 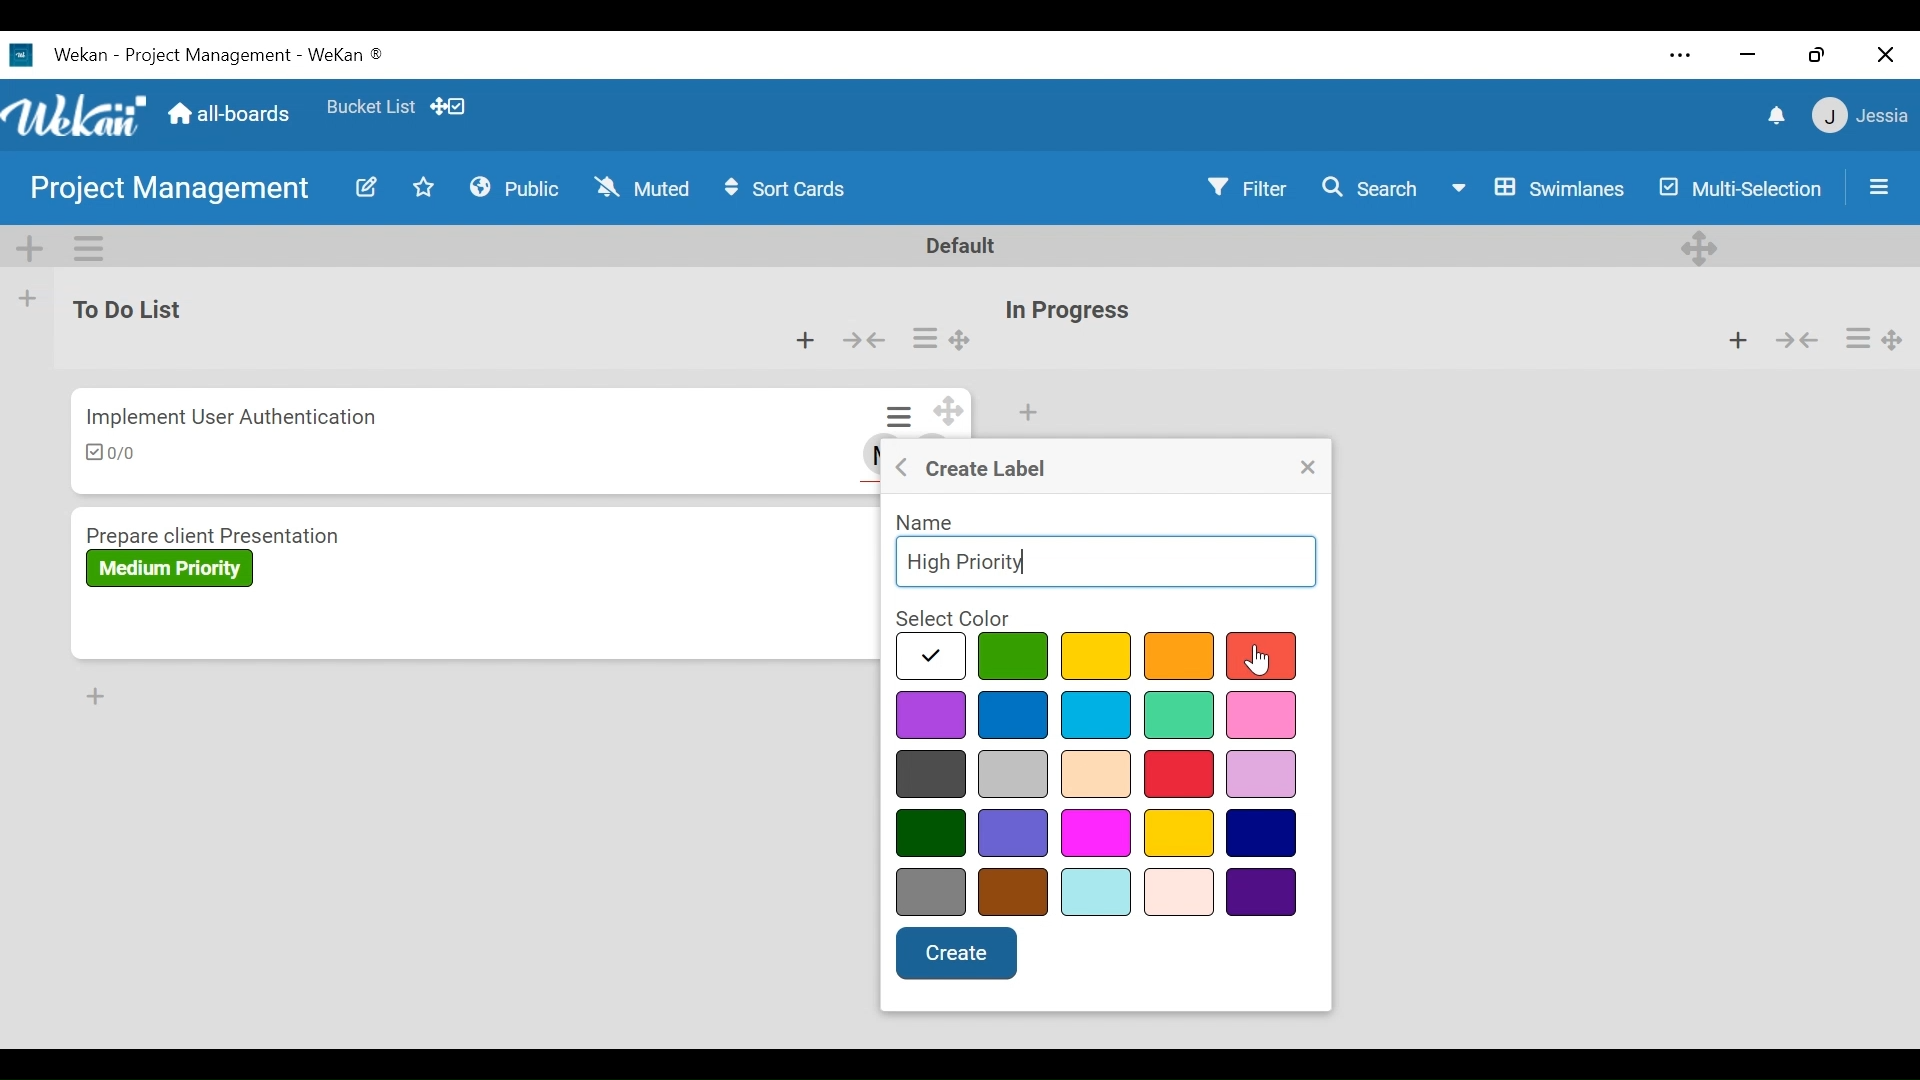 I want to click on Search, so click(x=1370, y=187).